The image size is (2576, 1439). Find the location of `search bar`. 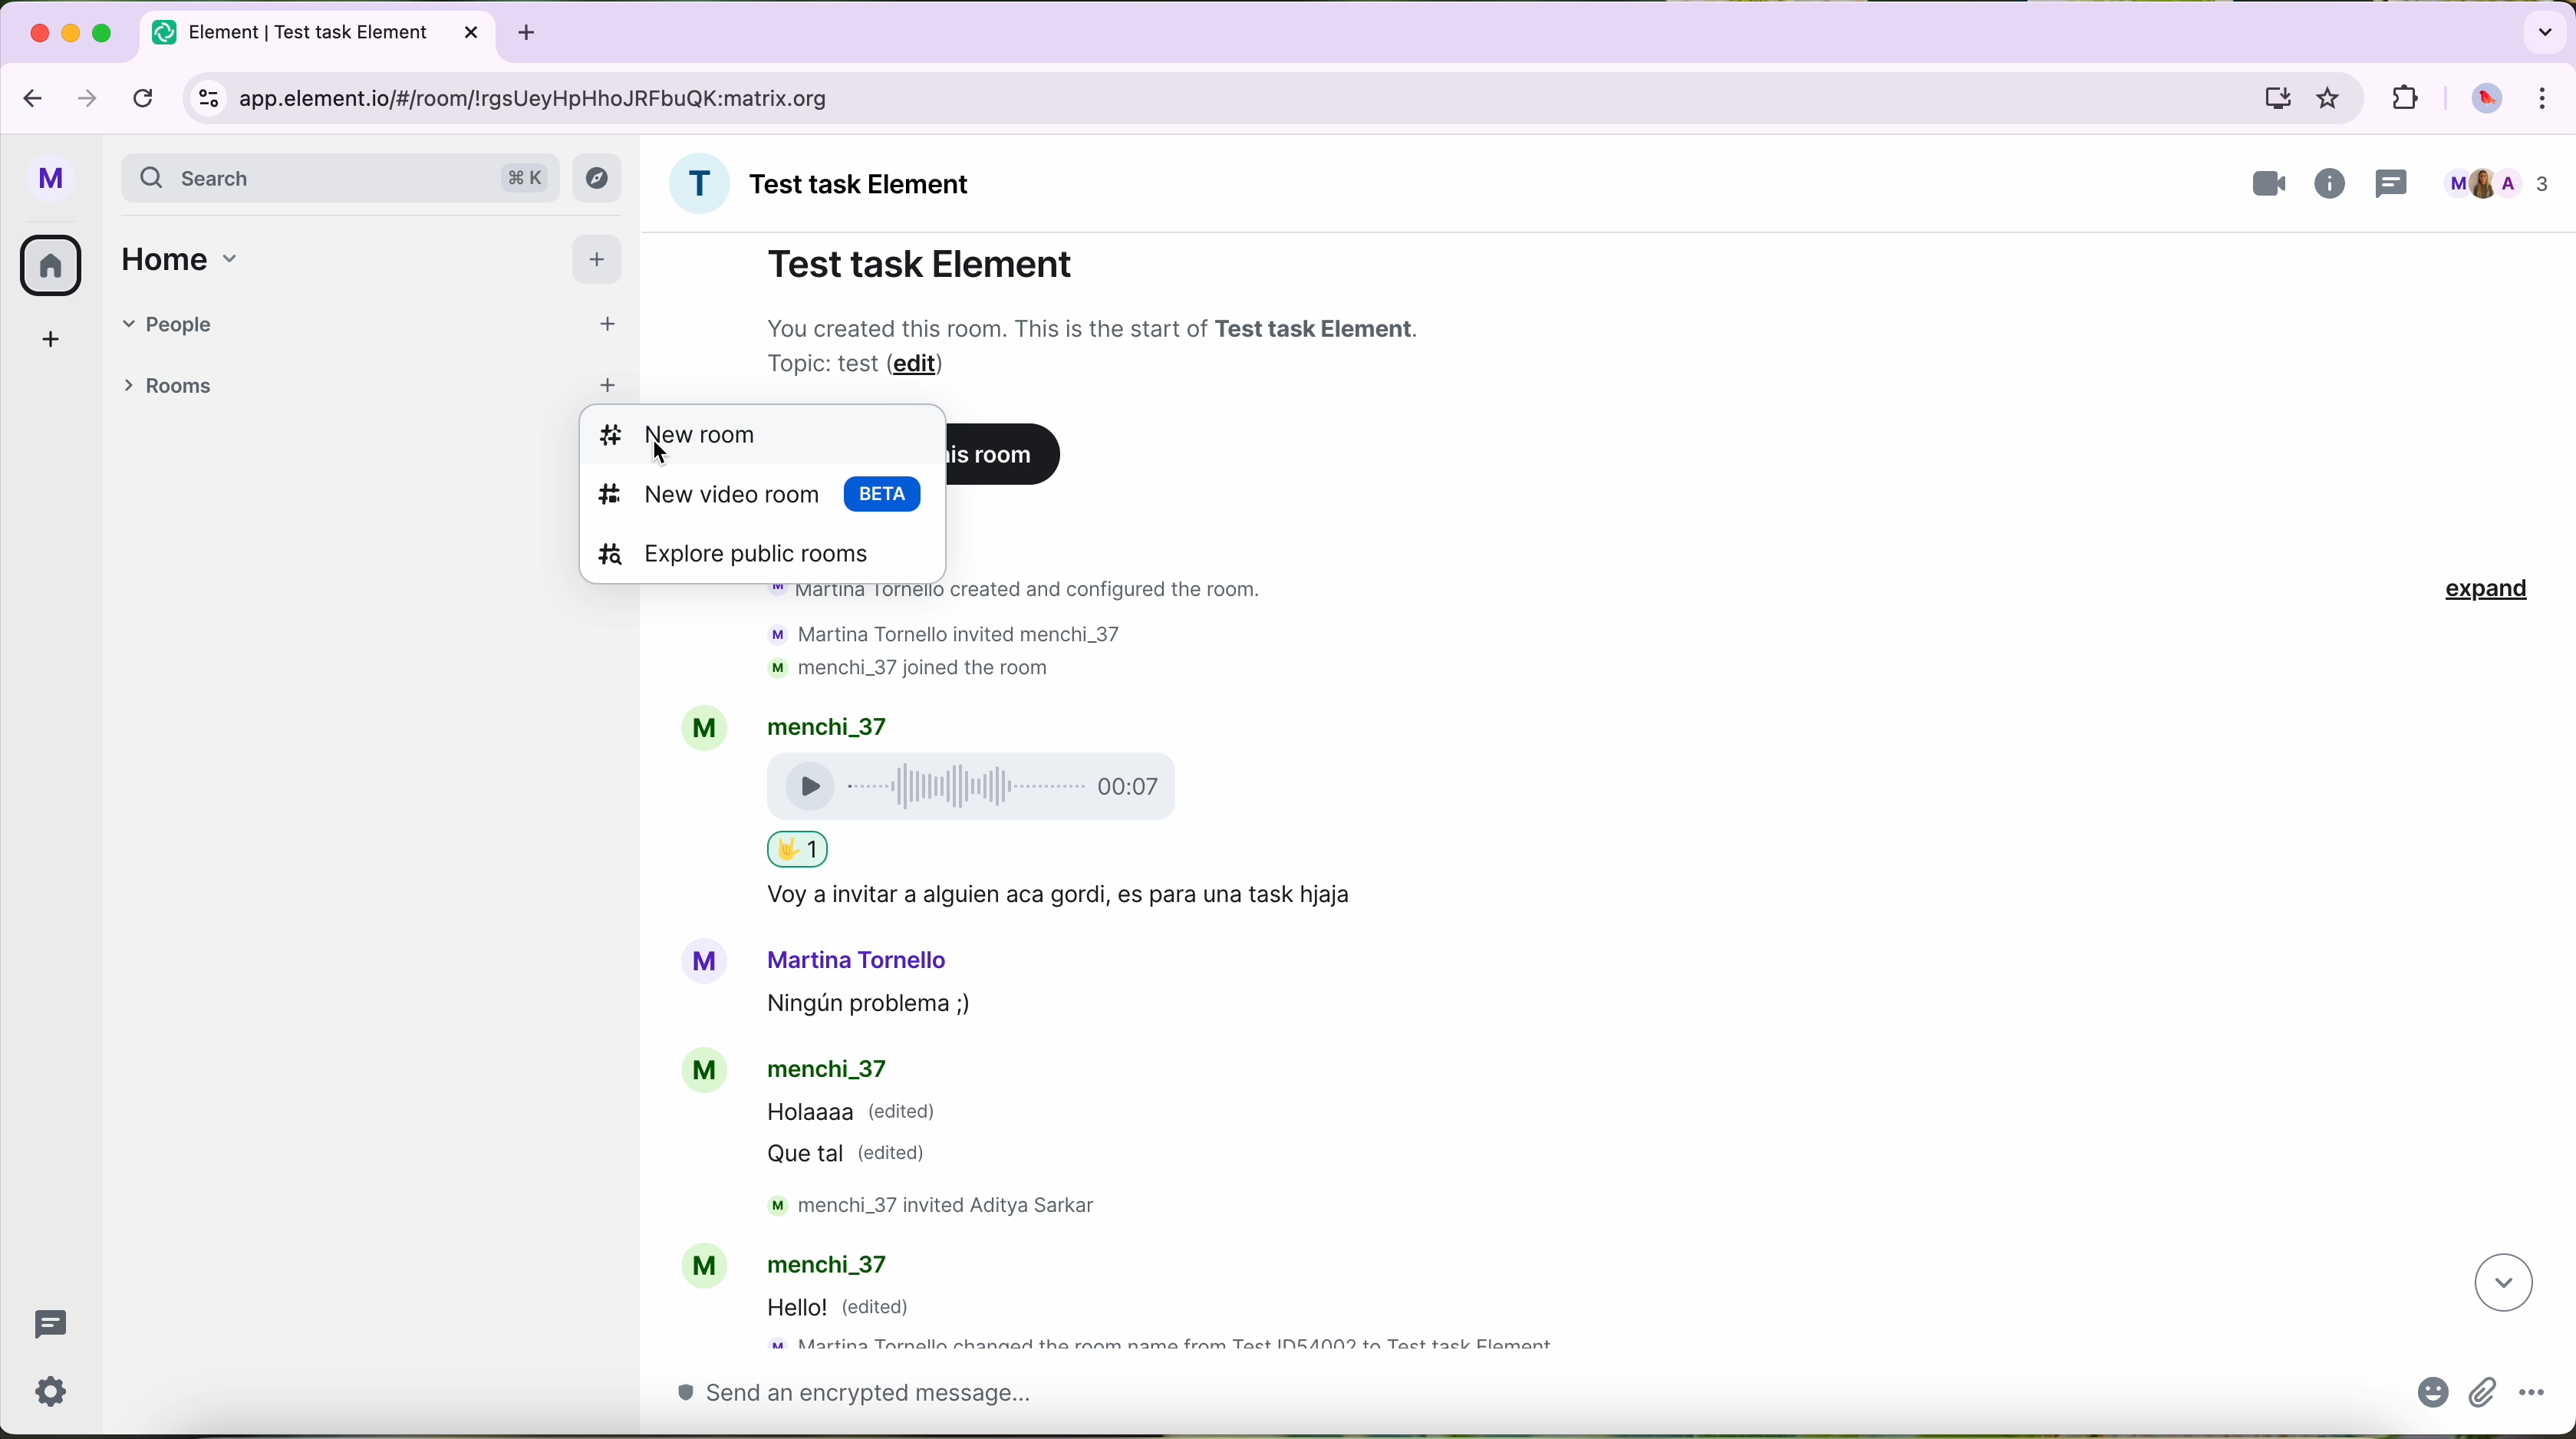

search bar is located at coordinates (341, 180).